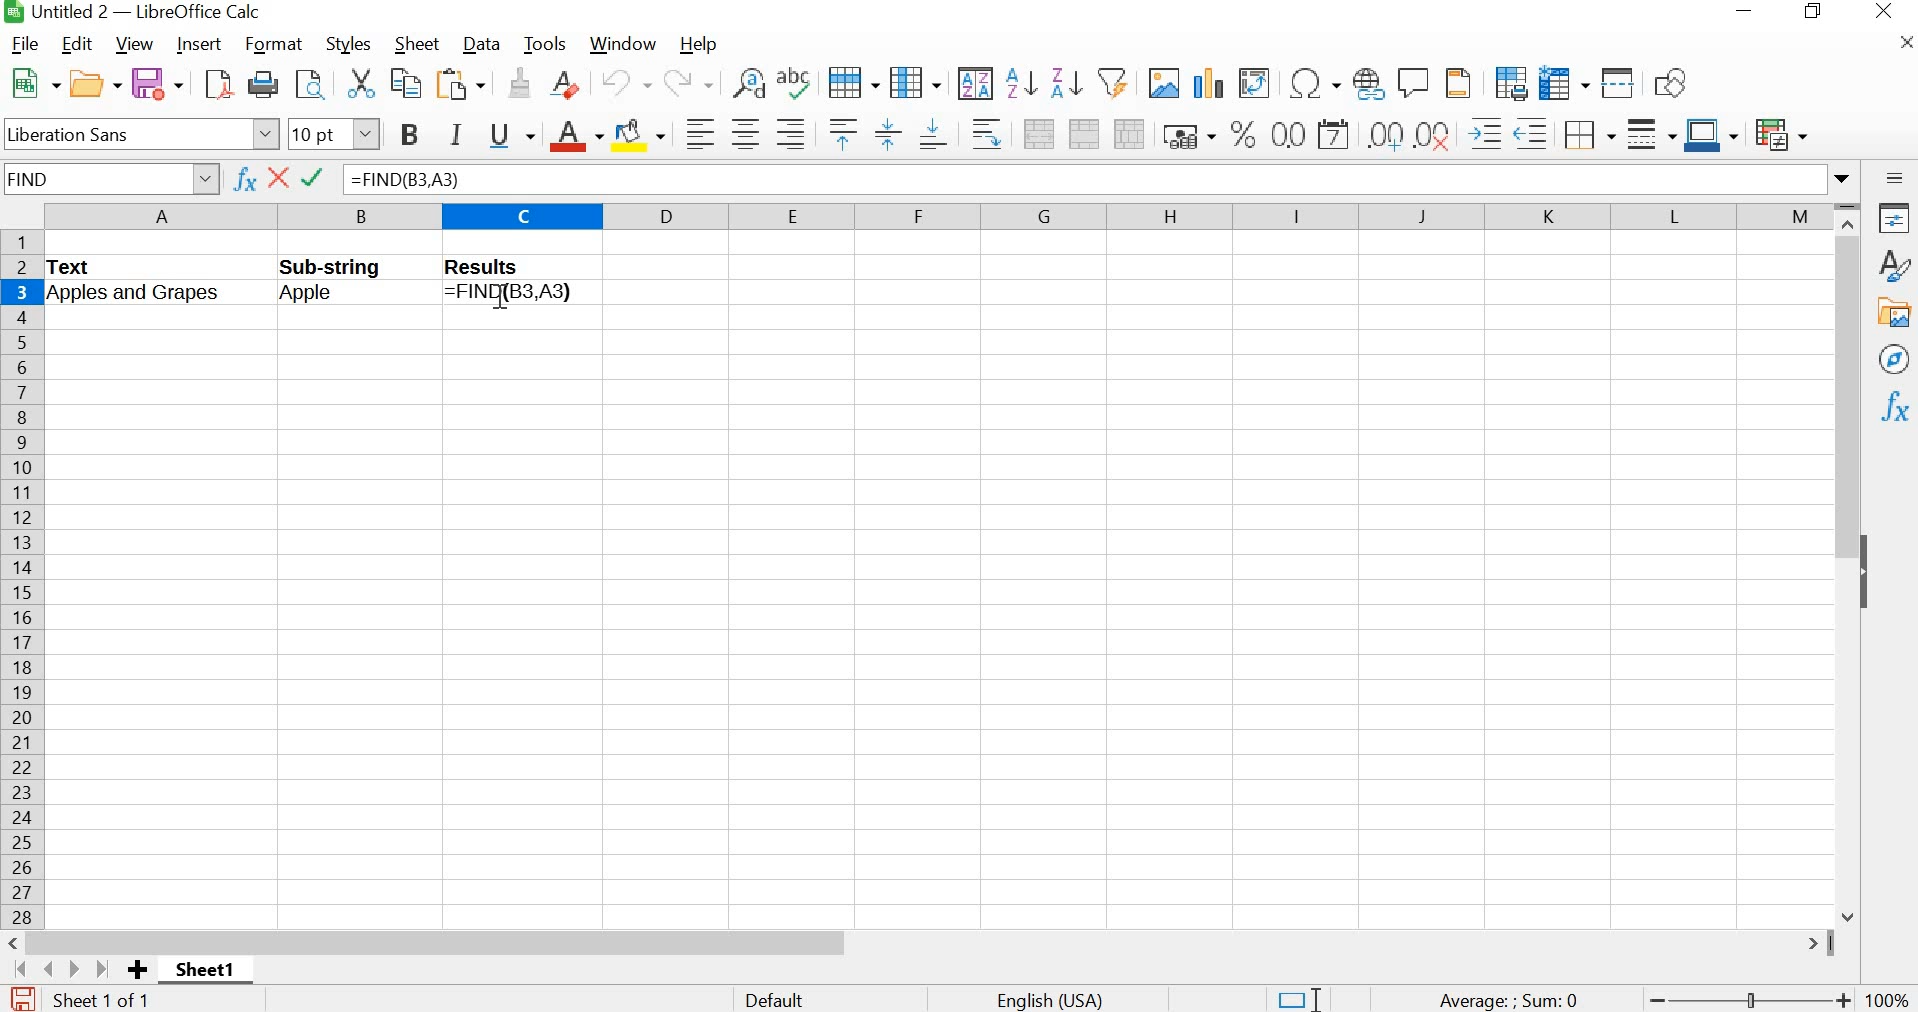 The height and width of the screenshot is (1012, 1918). Describe the element at coordinates (201, 44) in the screenshot. I see `insert` at that location.